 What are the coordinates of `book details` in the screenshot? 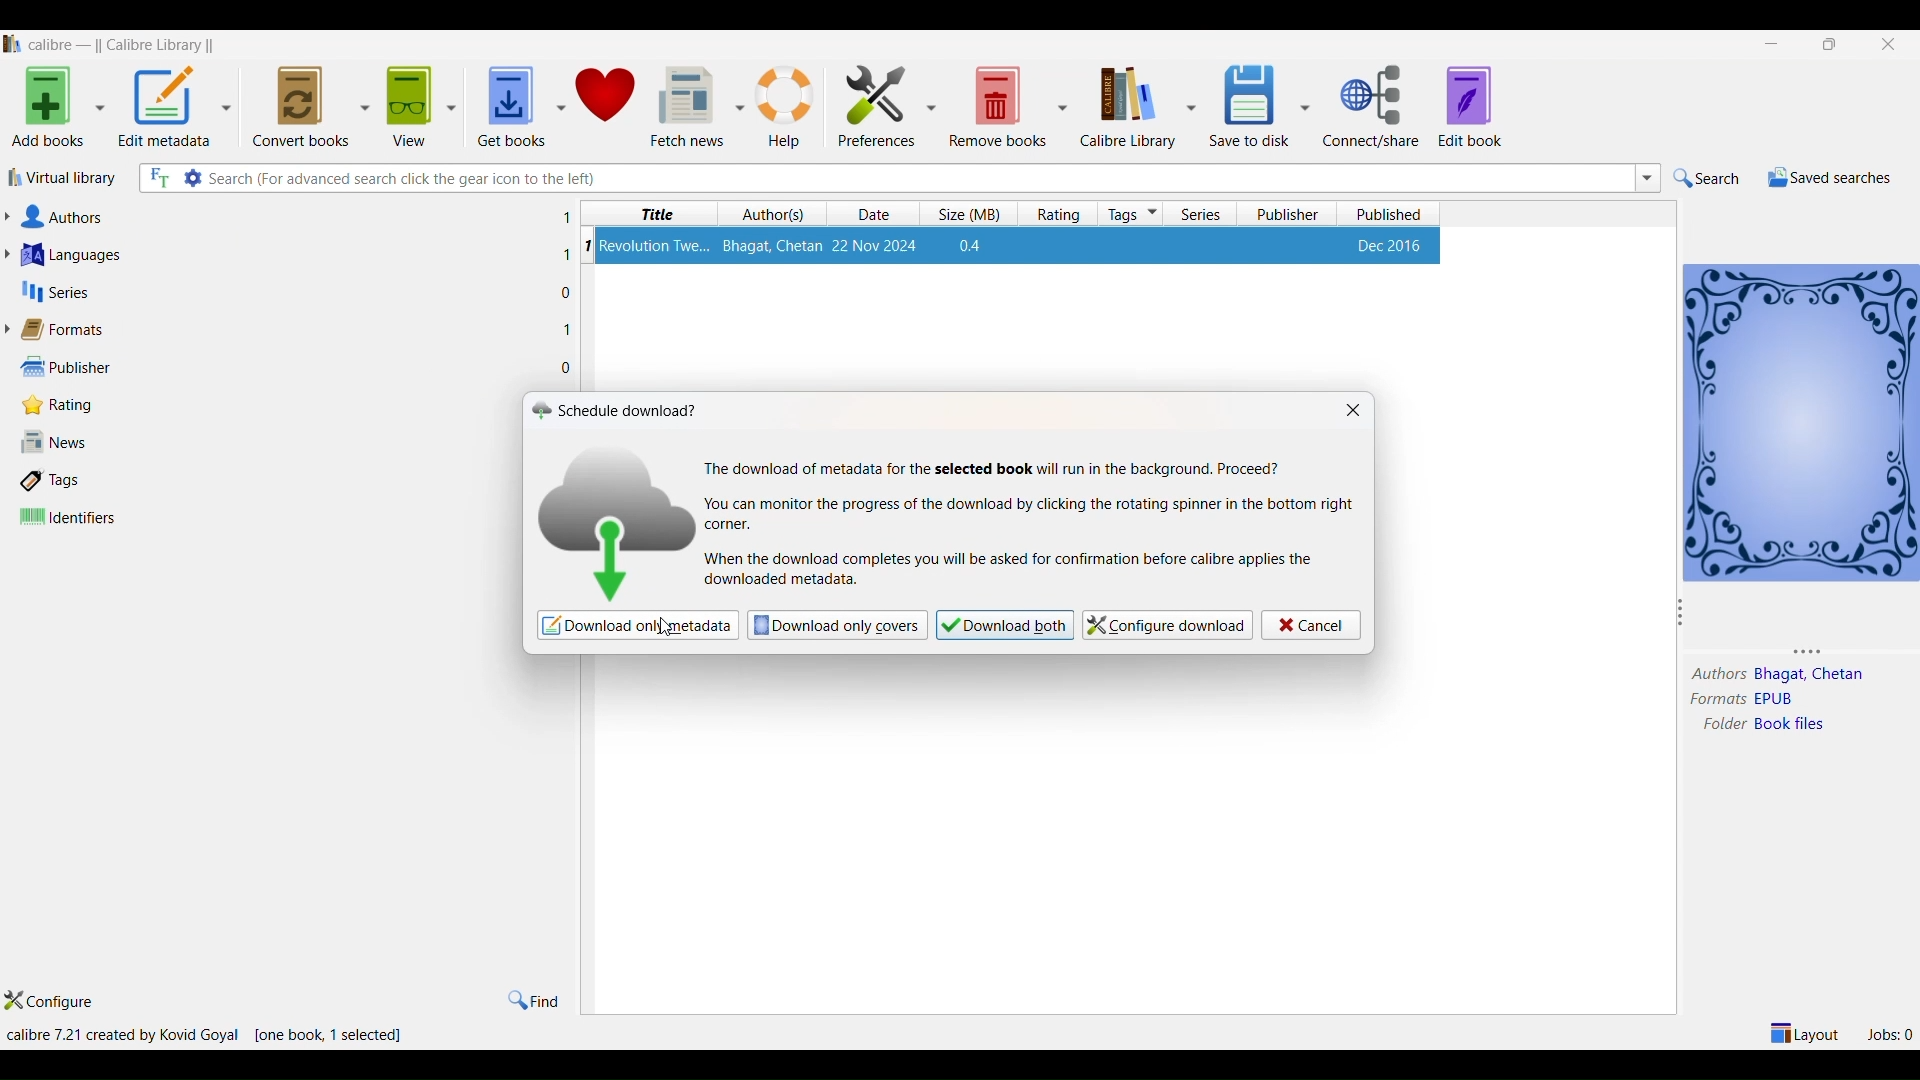 It's located at (1023, 246).